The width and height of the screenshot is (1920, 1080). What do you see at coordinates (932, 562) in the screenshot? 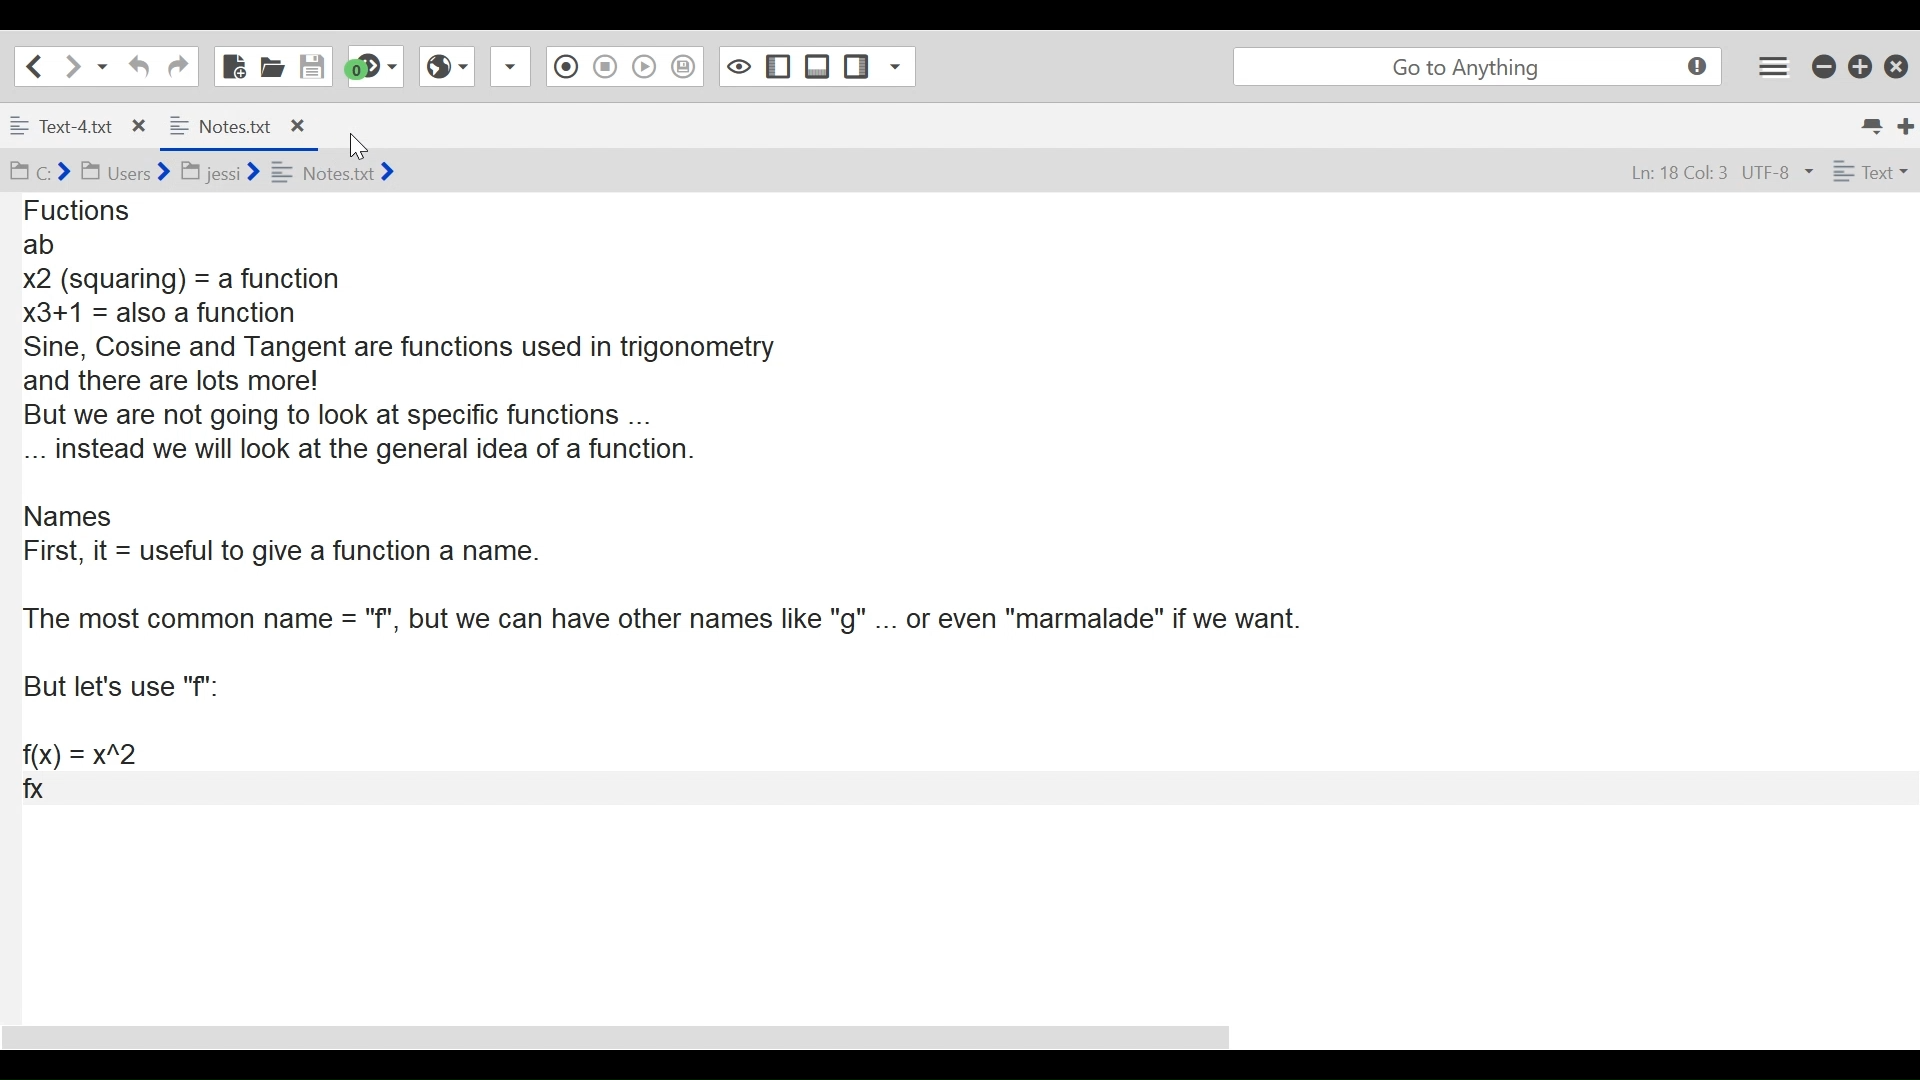
I see `code block` at bounding box center [932, 562].